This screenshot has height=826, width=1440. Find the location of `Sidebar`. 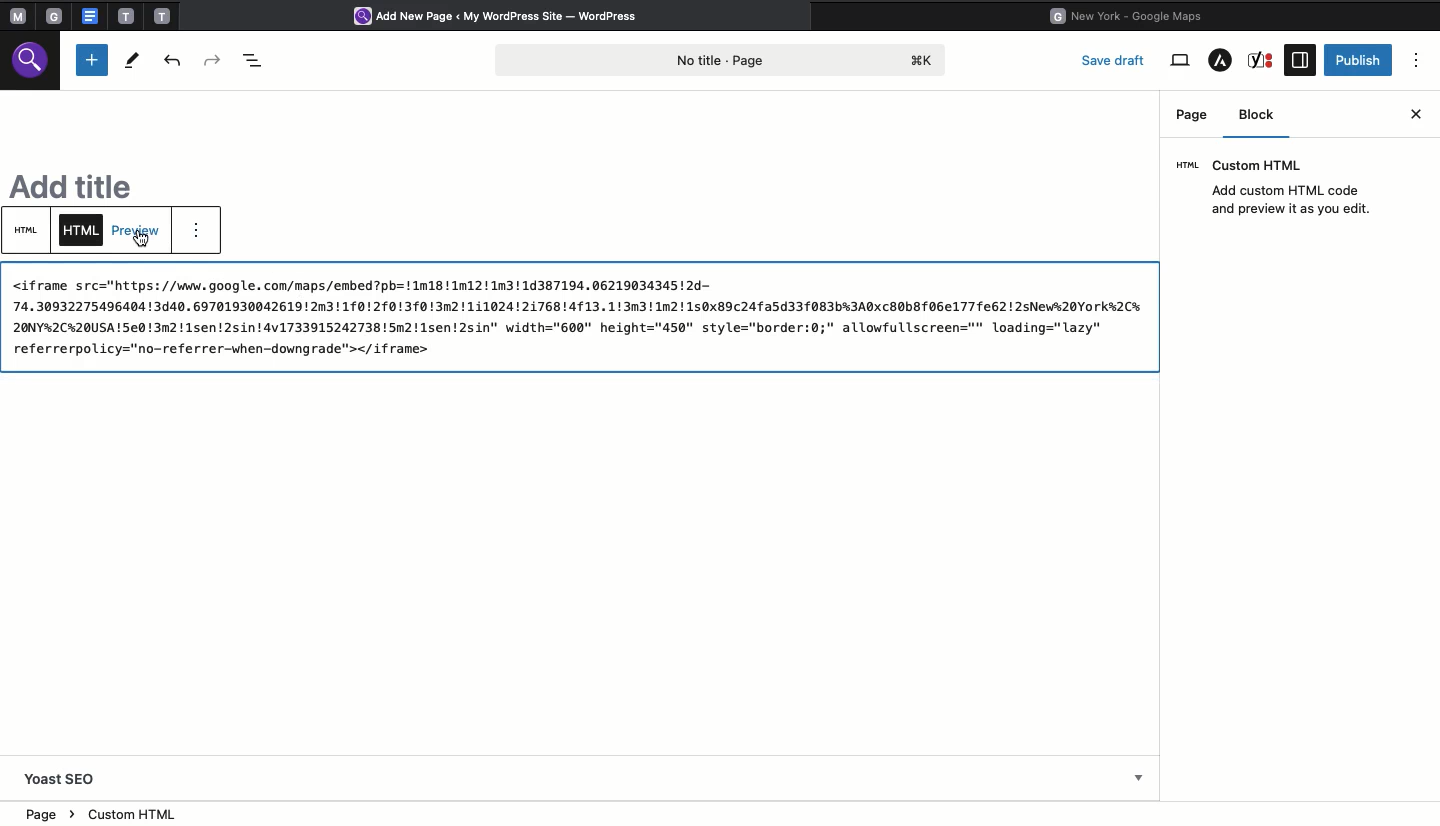

Sidebar is located at coordinates (1299, 60).